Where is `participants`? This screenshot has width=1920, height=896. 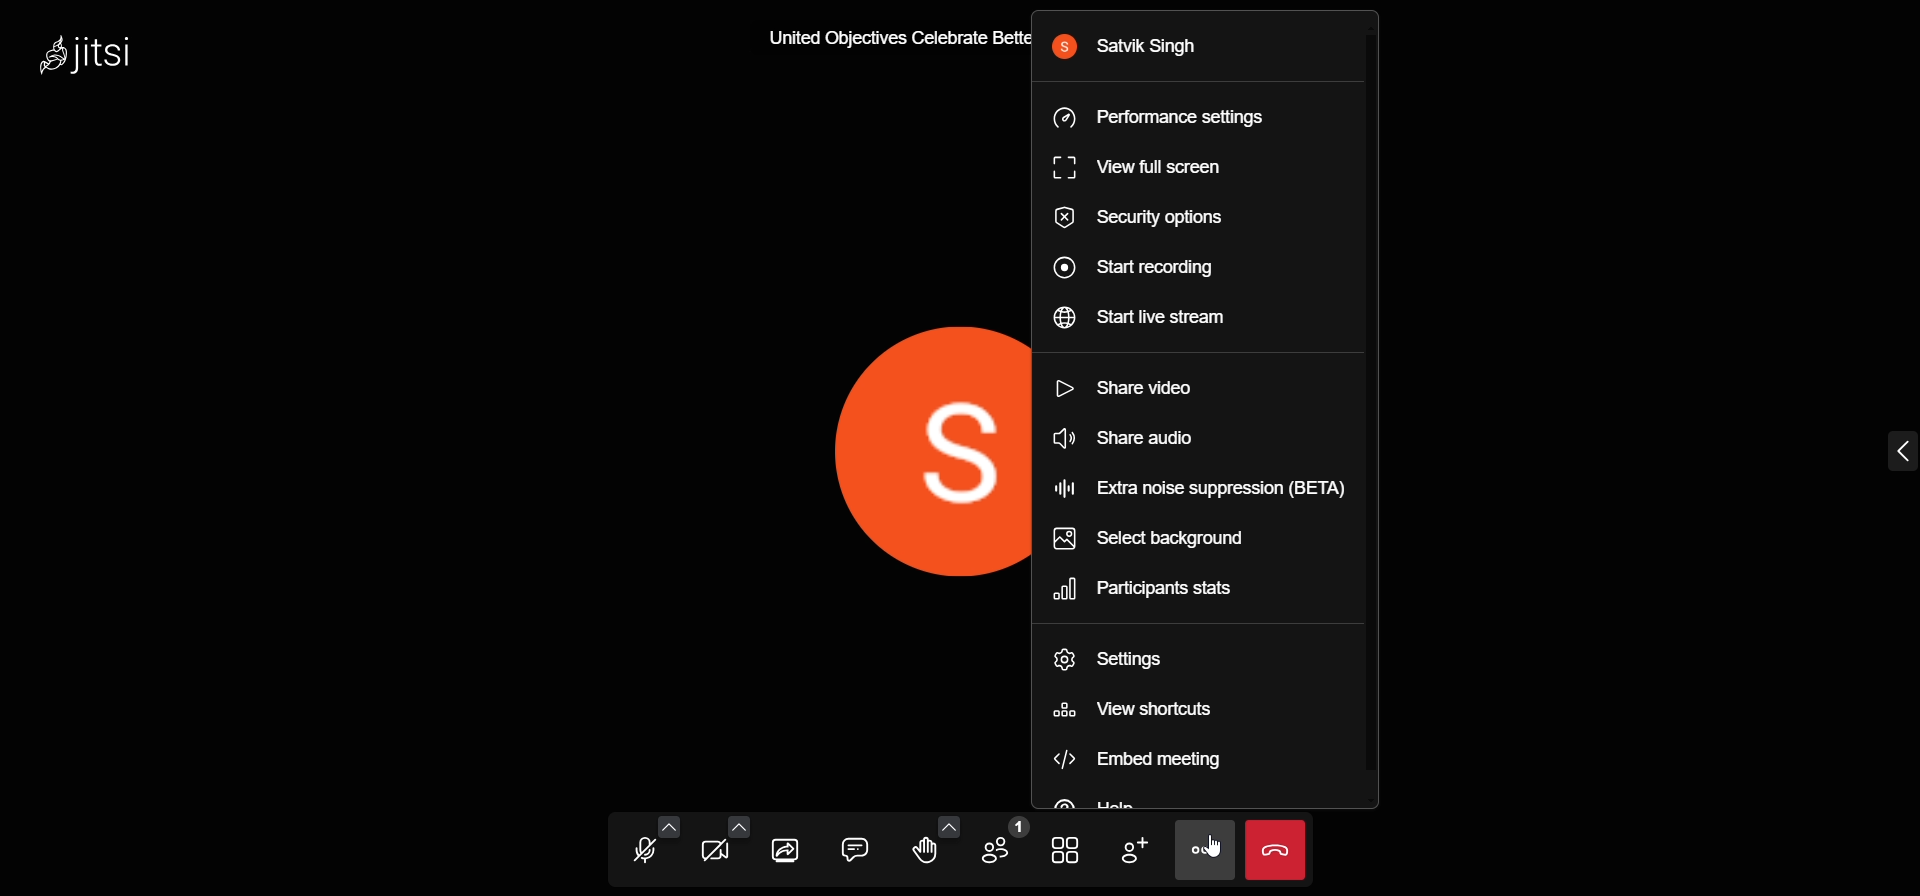
participants is located at coordinates (1002, 842).